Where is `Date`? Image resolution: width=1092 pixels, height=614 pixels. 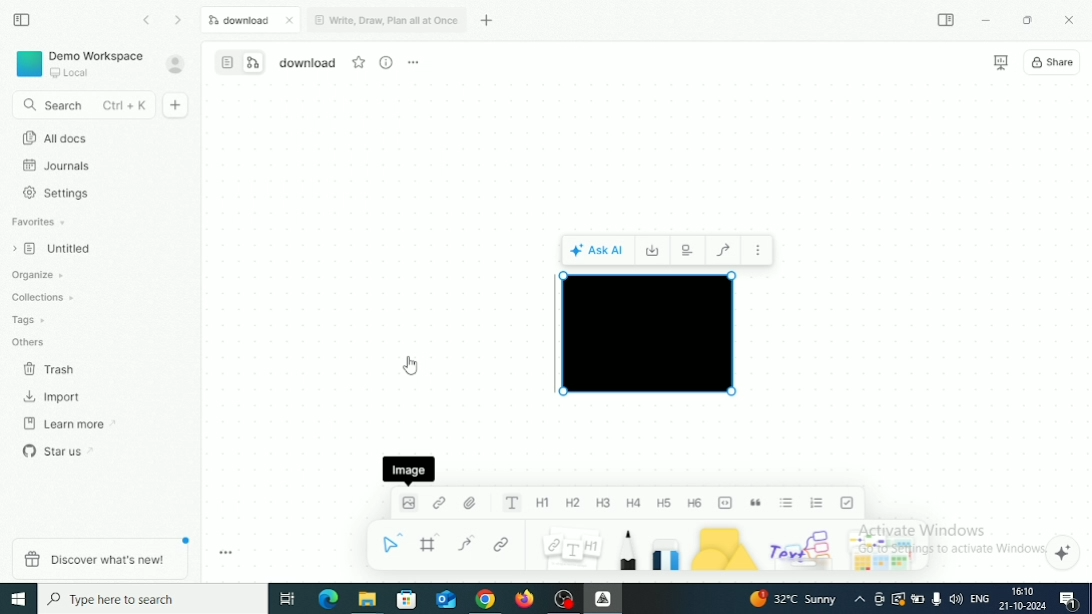
Date is located at coordinates (1023, 606).